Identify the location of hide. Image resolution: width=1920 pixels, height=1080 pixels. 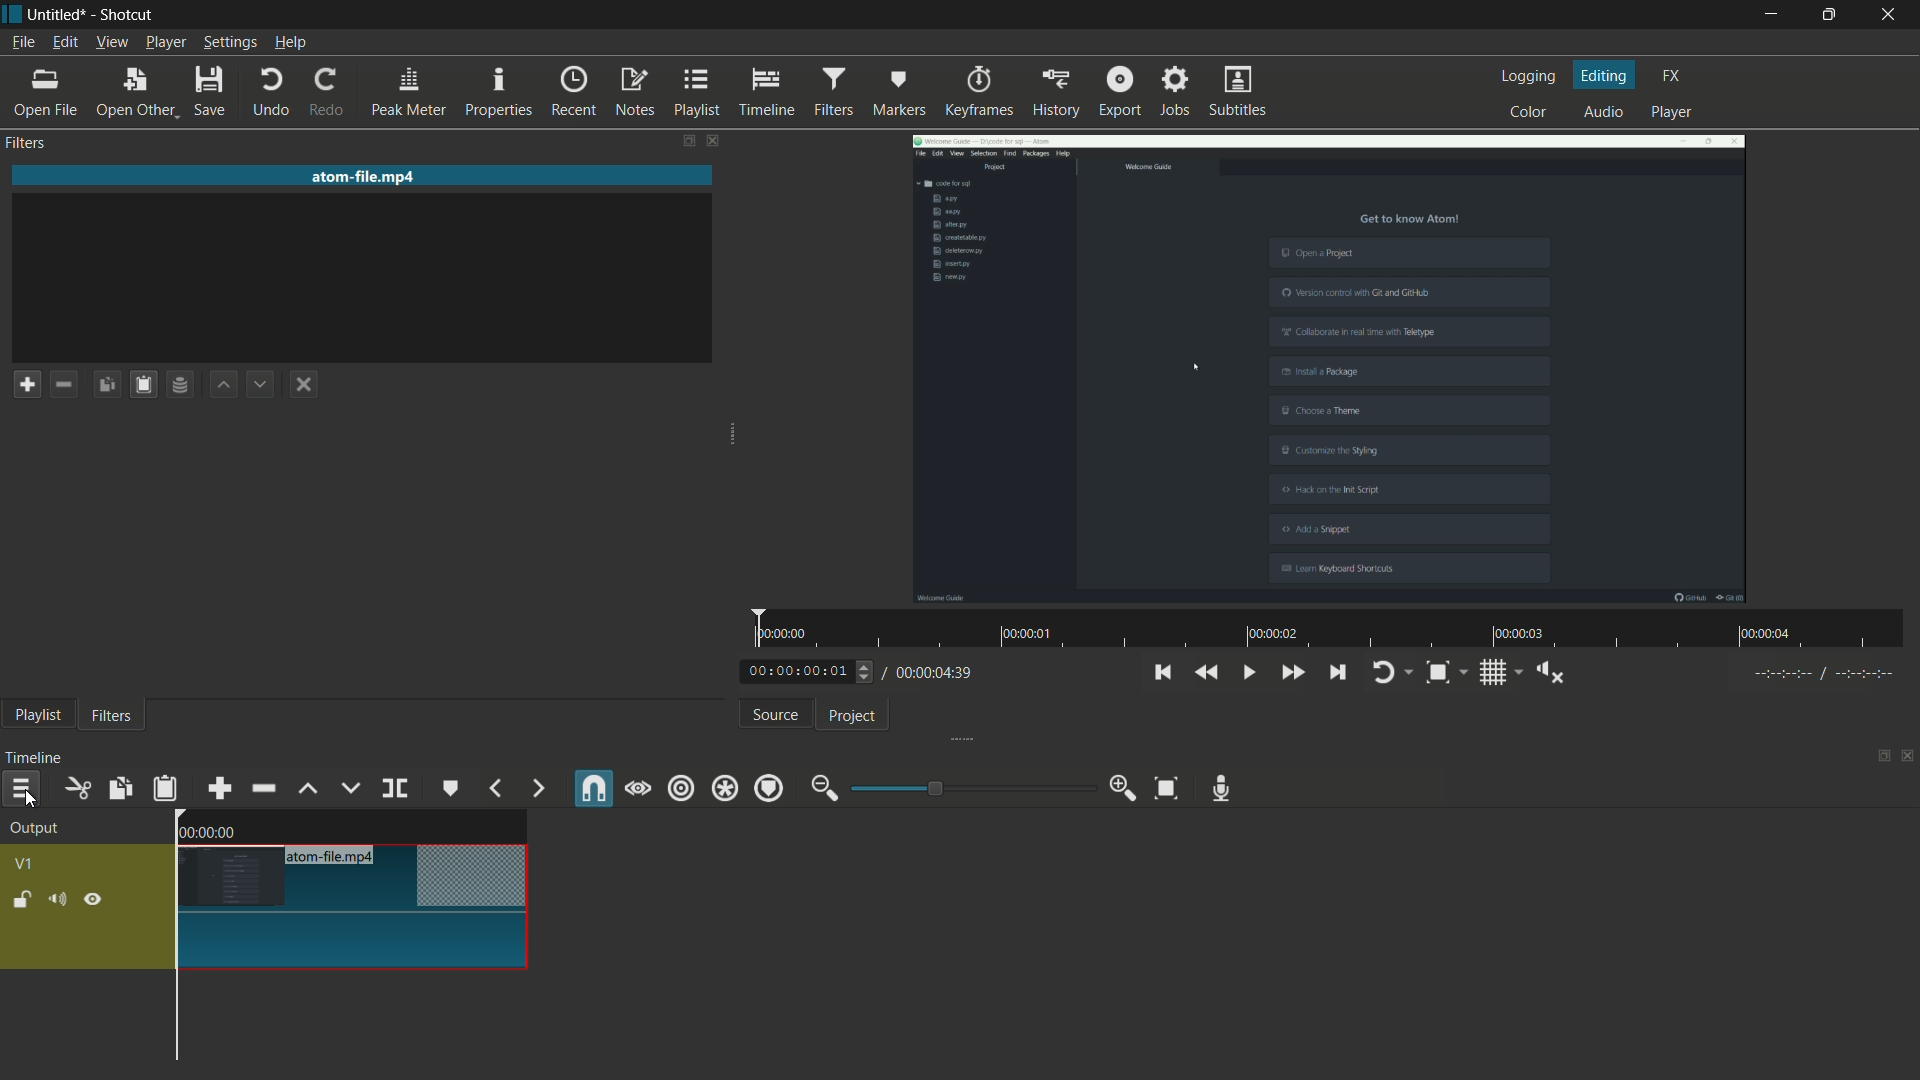
(93, 901).